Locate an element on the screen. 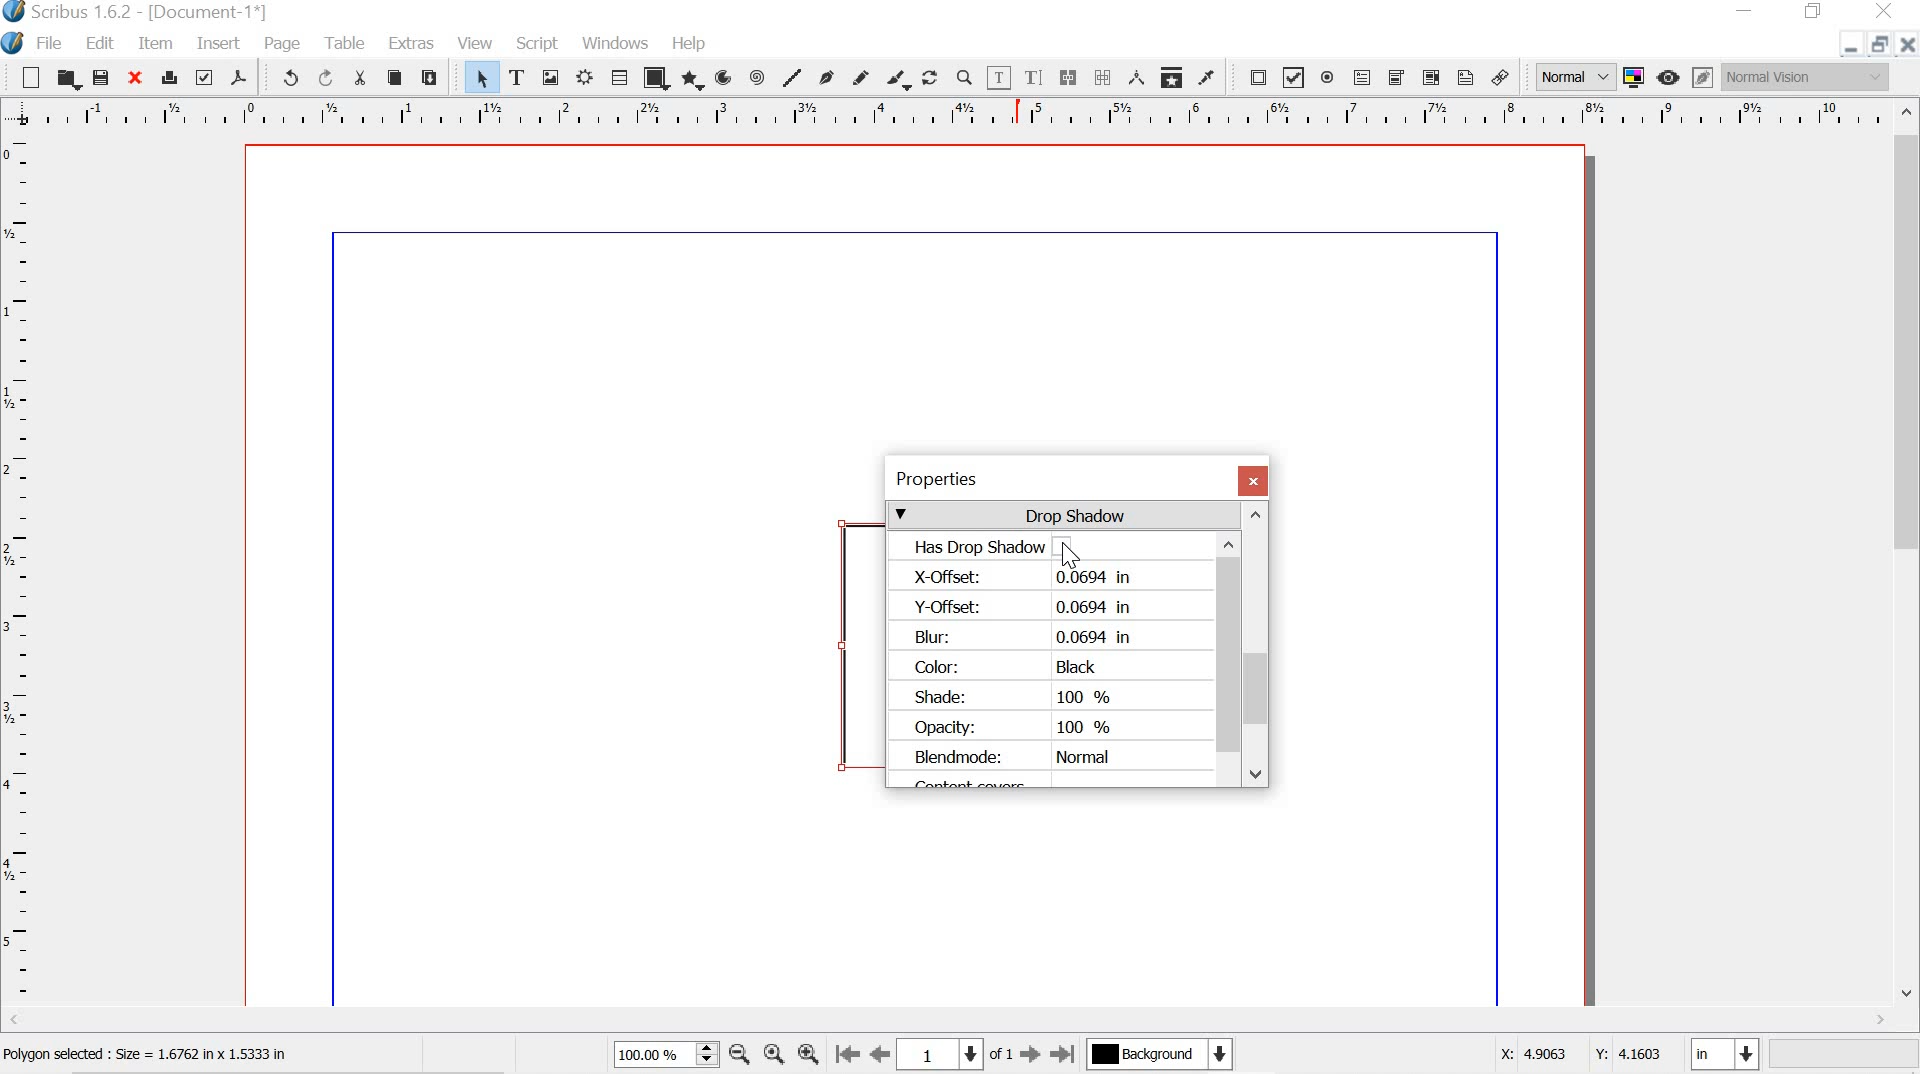 The height and width of the screenshot is (1074, 1920). copy is located at coordinates (395, 78).